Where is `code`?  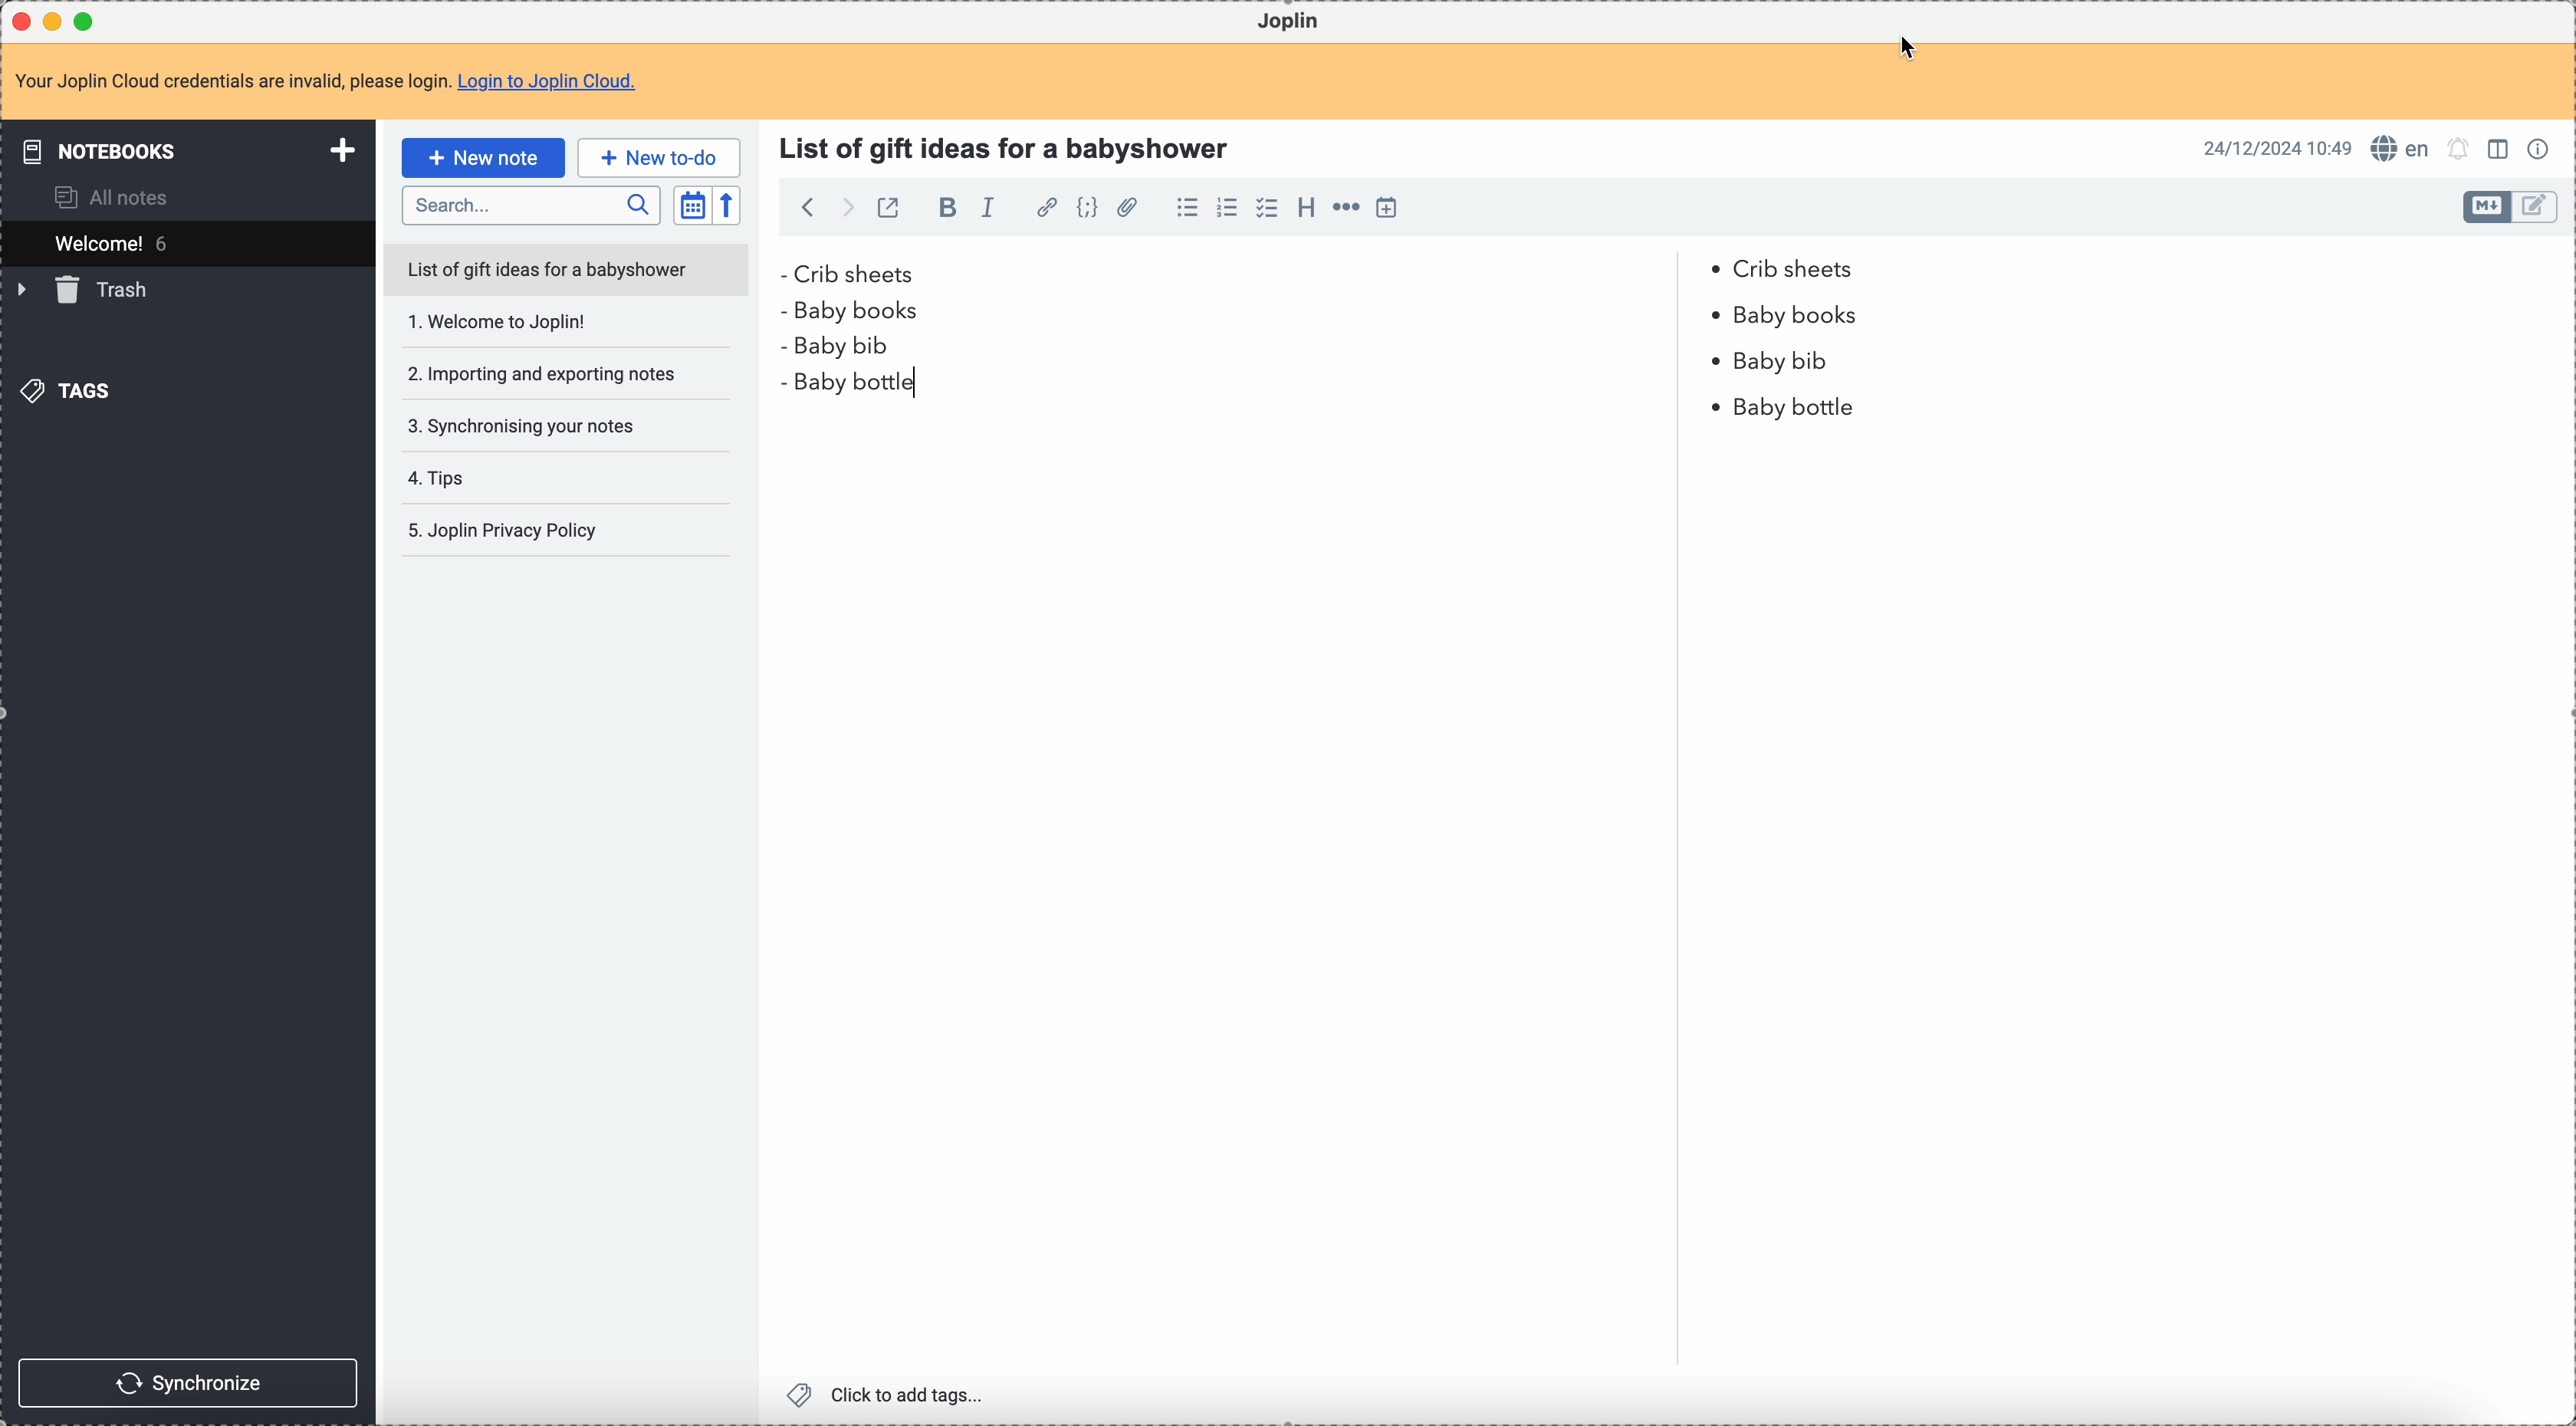 code is located at coordinates (1090, 209).